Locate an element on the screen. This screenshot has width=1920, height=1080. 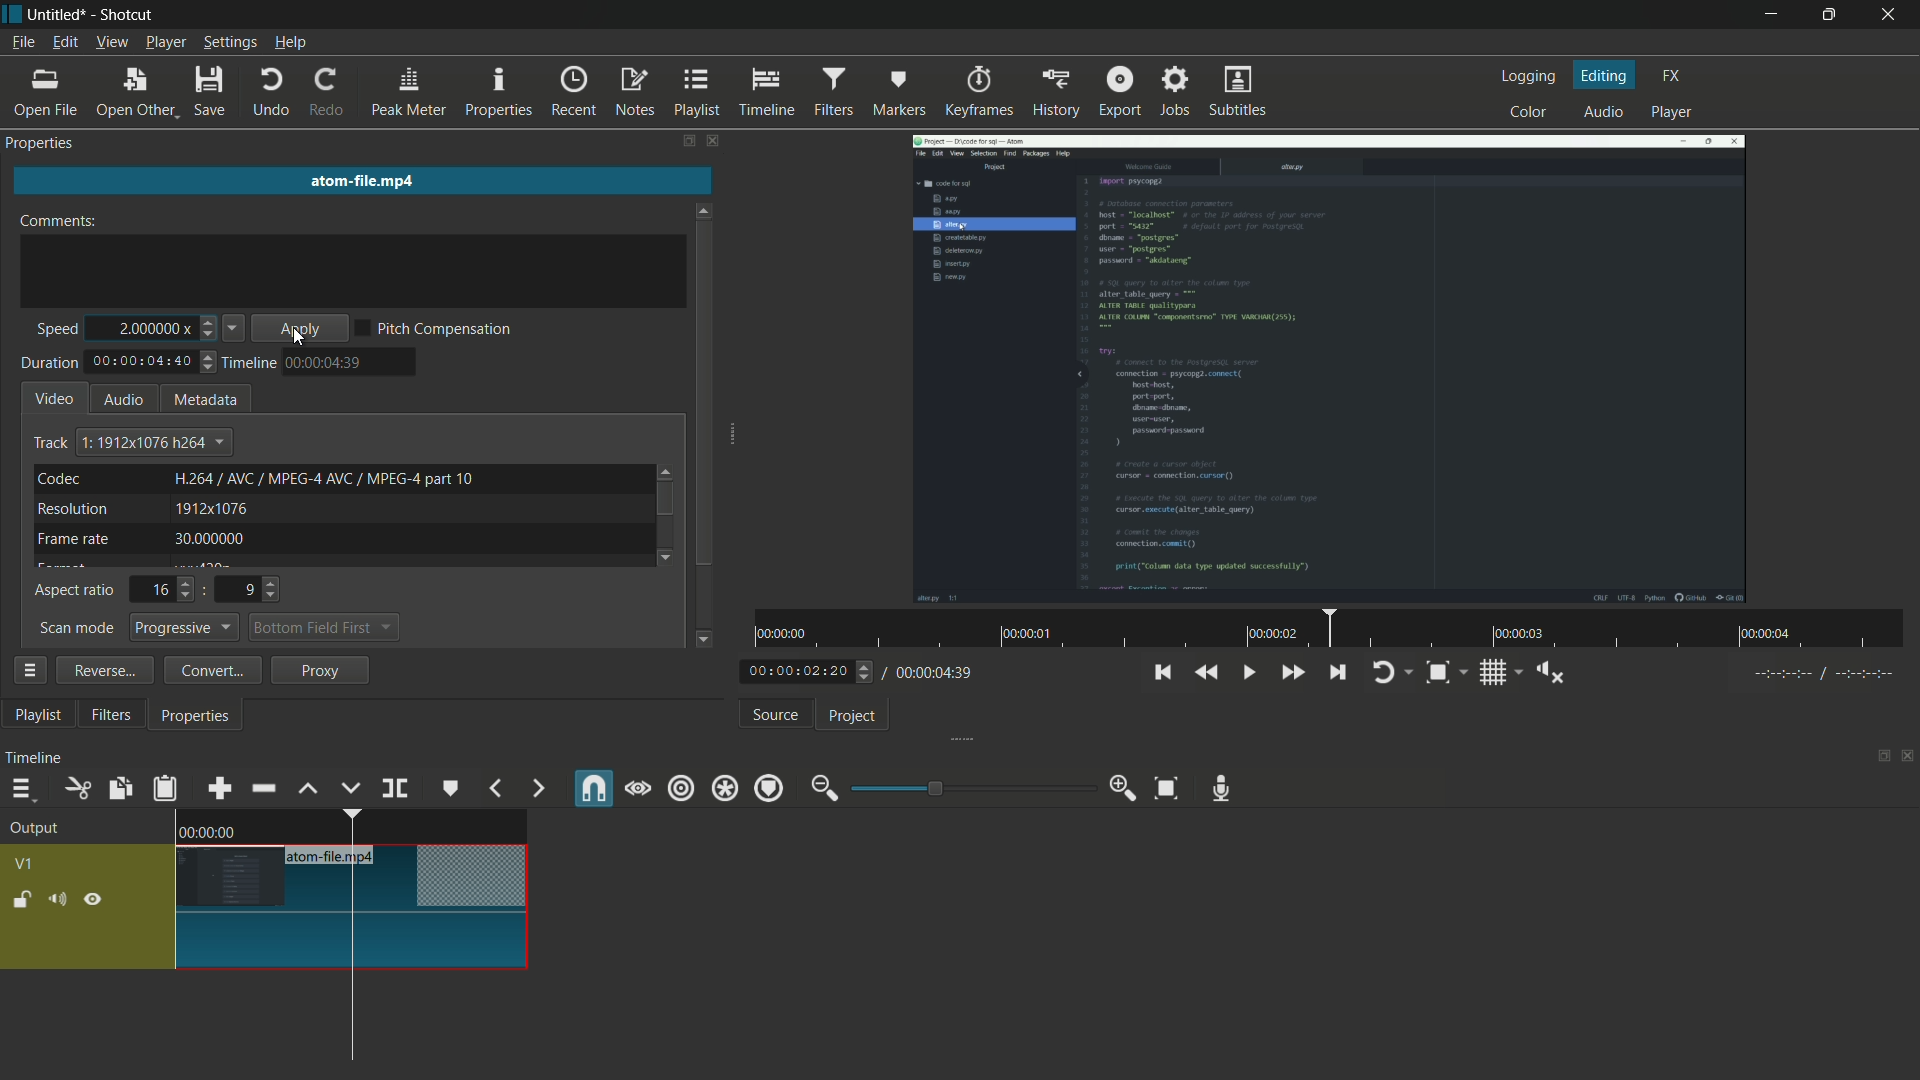
apply is located at coordinates (299, 328).